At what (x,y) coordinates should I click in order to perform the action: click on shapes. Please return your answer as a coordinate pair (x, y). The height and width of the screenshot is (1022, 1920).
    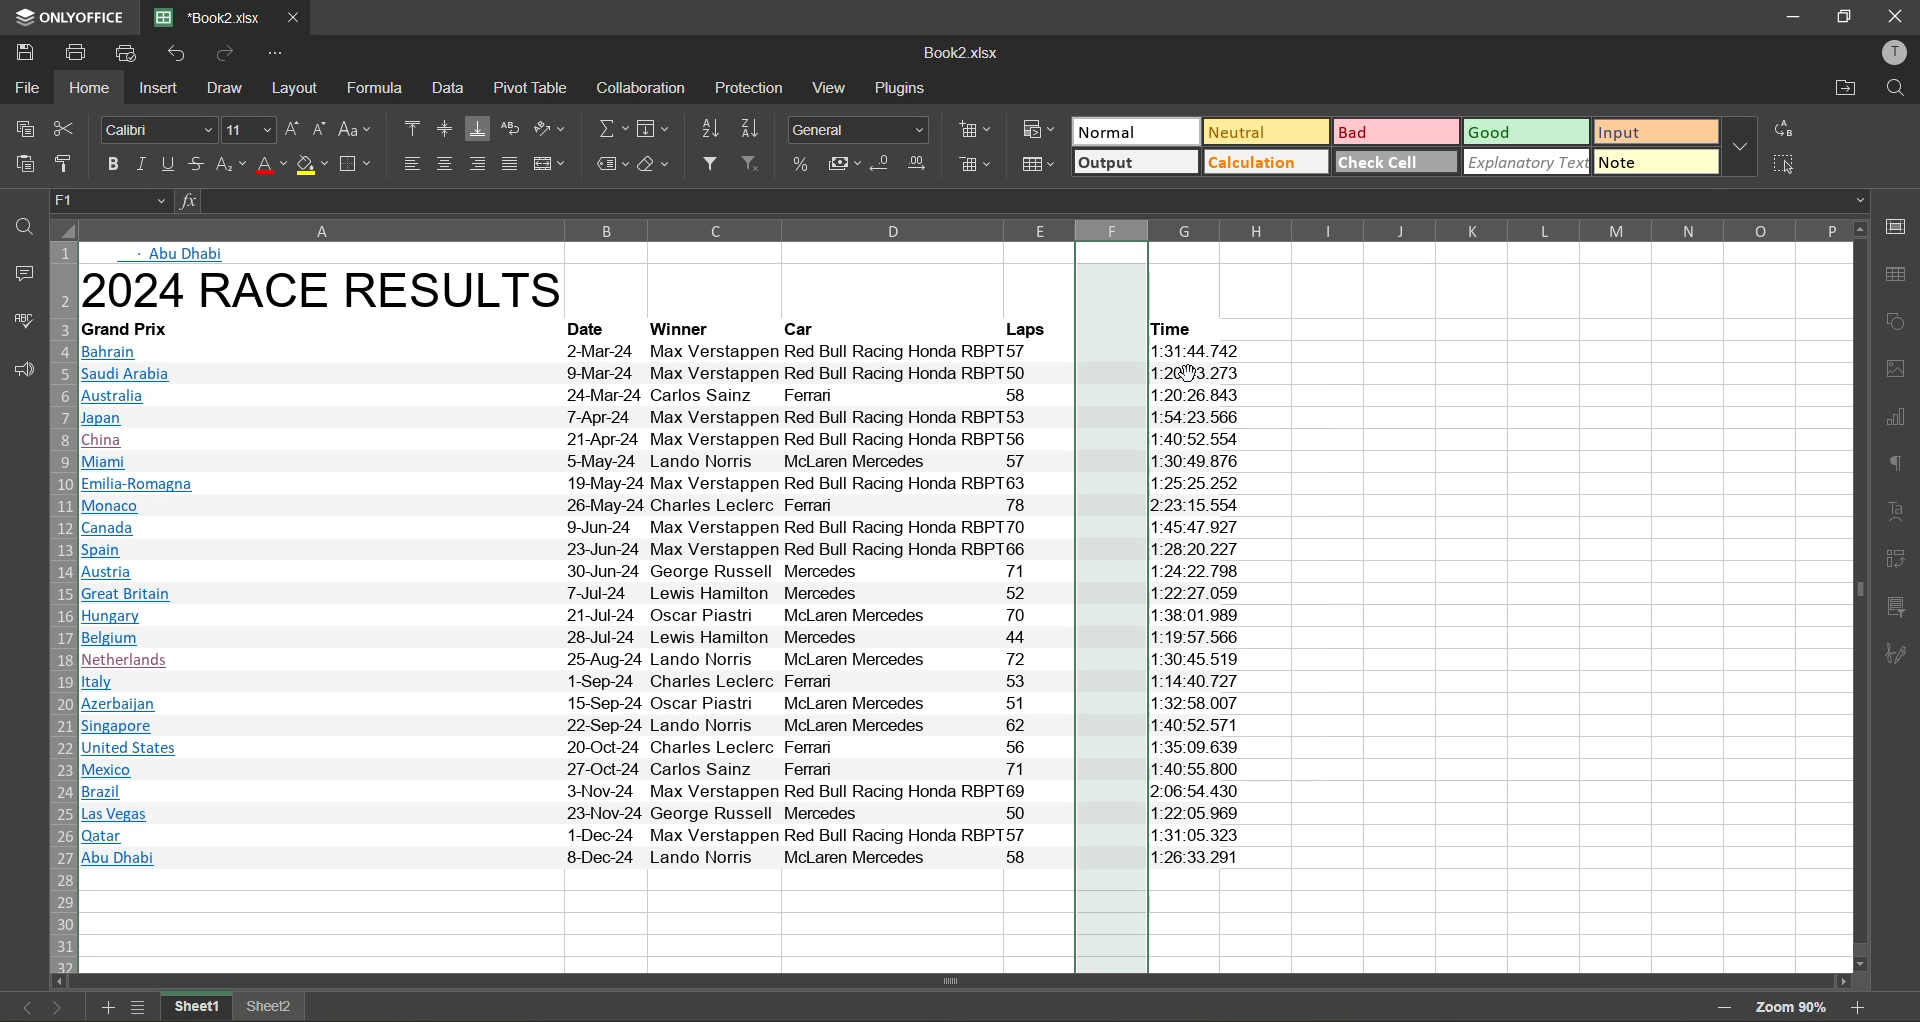
    Looking at the image, I should click on (1901, 319).